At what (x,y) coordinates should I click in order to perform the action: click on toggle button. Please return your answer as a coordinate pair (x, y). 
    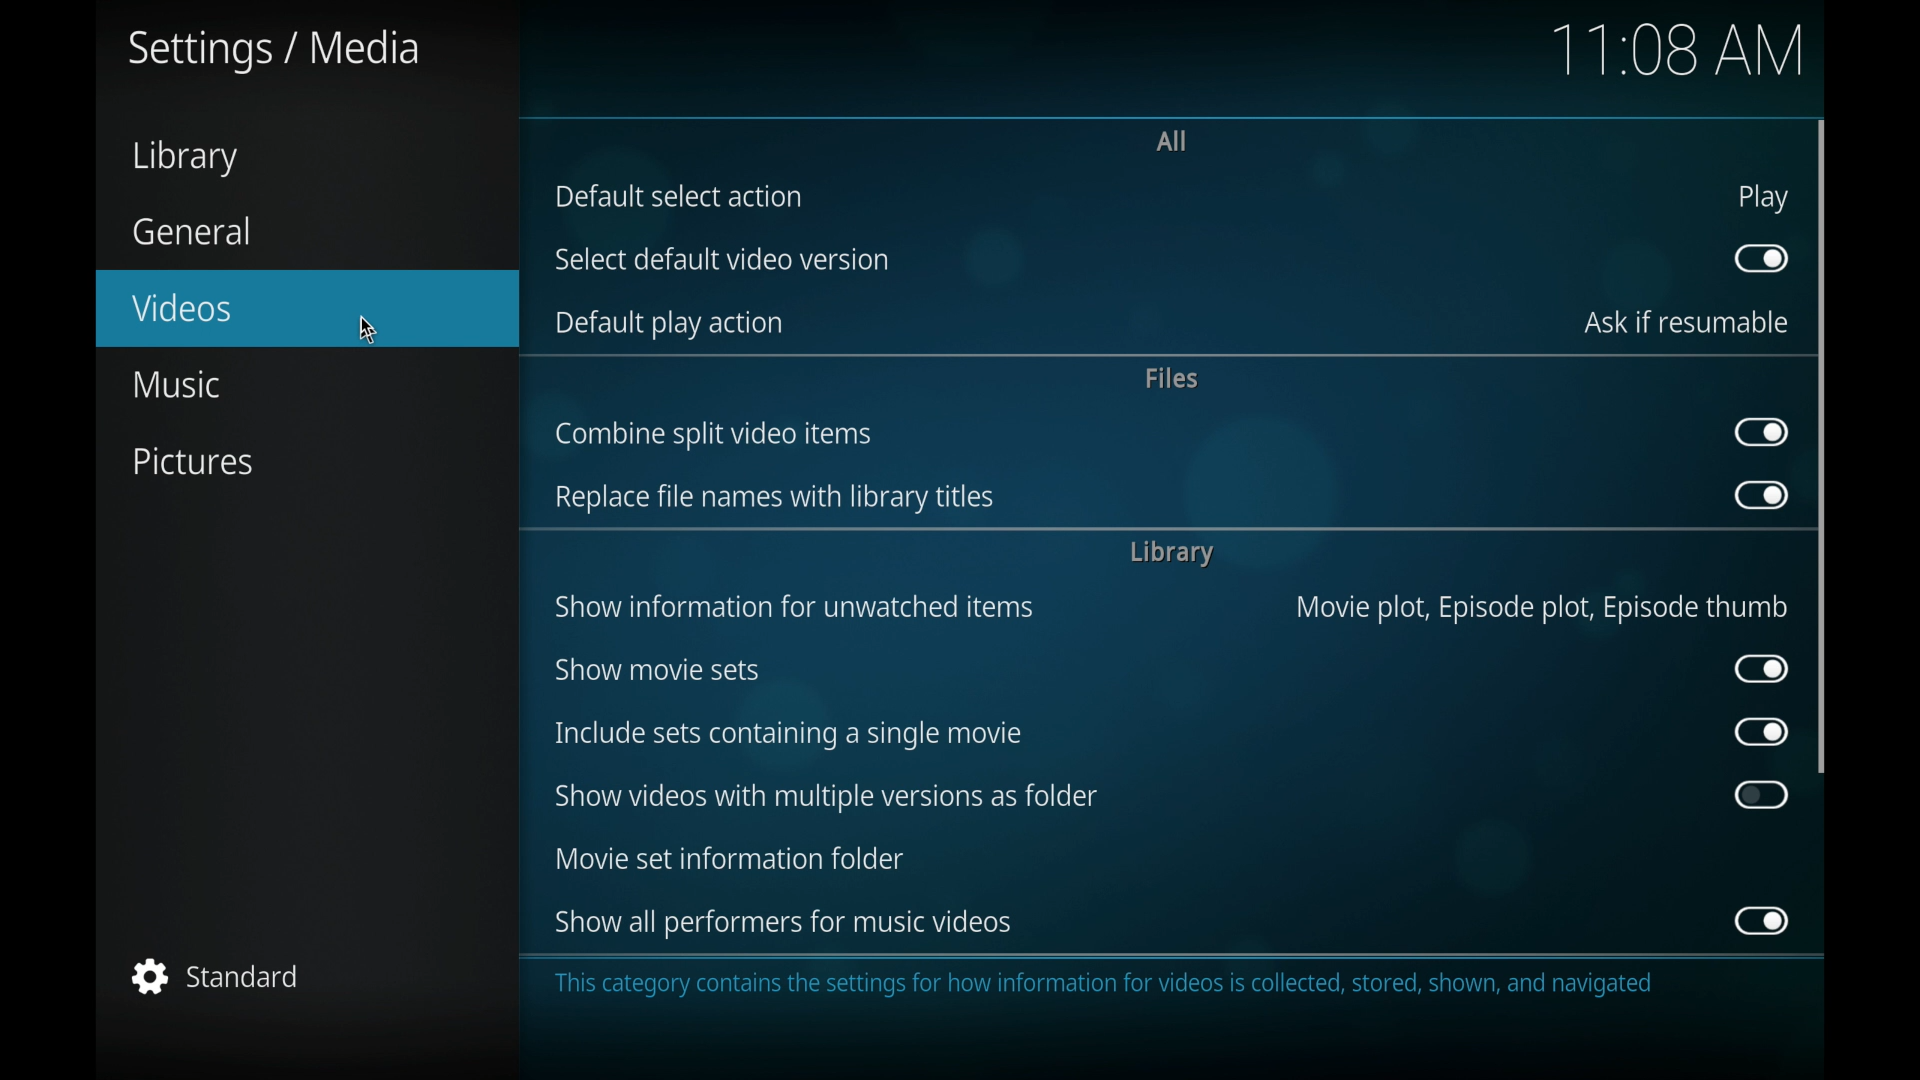
    Looking at the image, I should click on (1762, 433).